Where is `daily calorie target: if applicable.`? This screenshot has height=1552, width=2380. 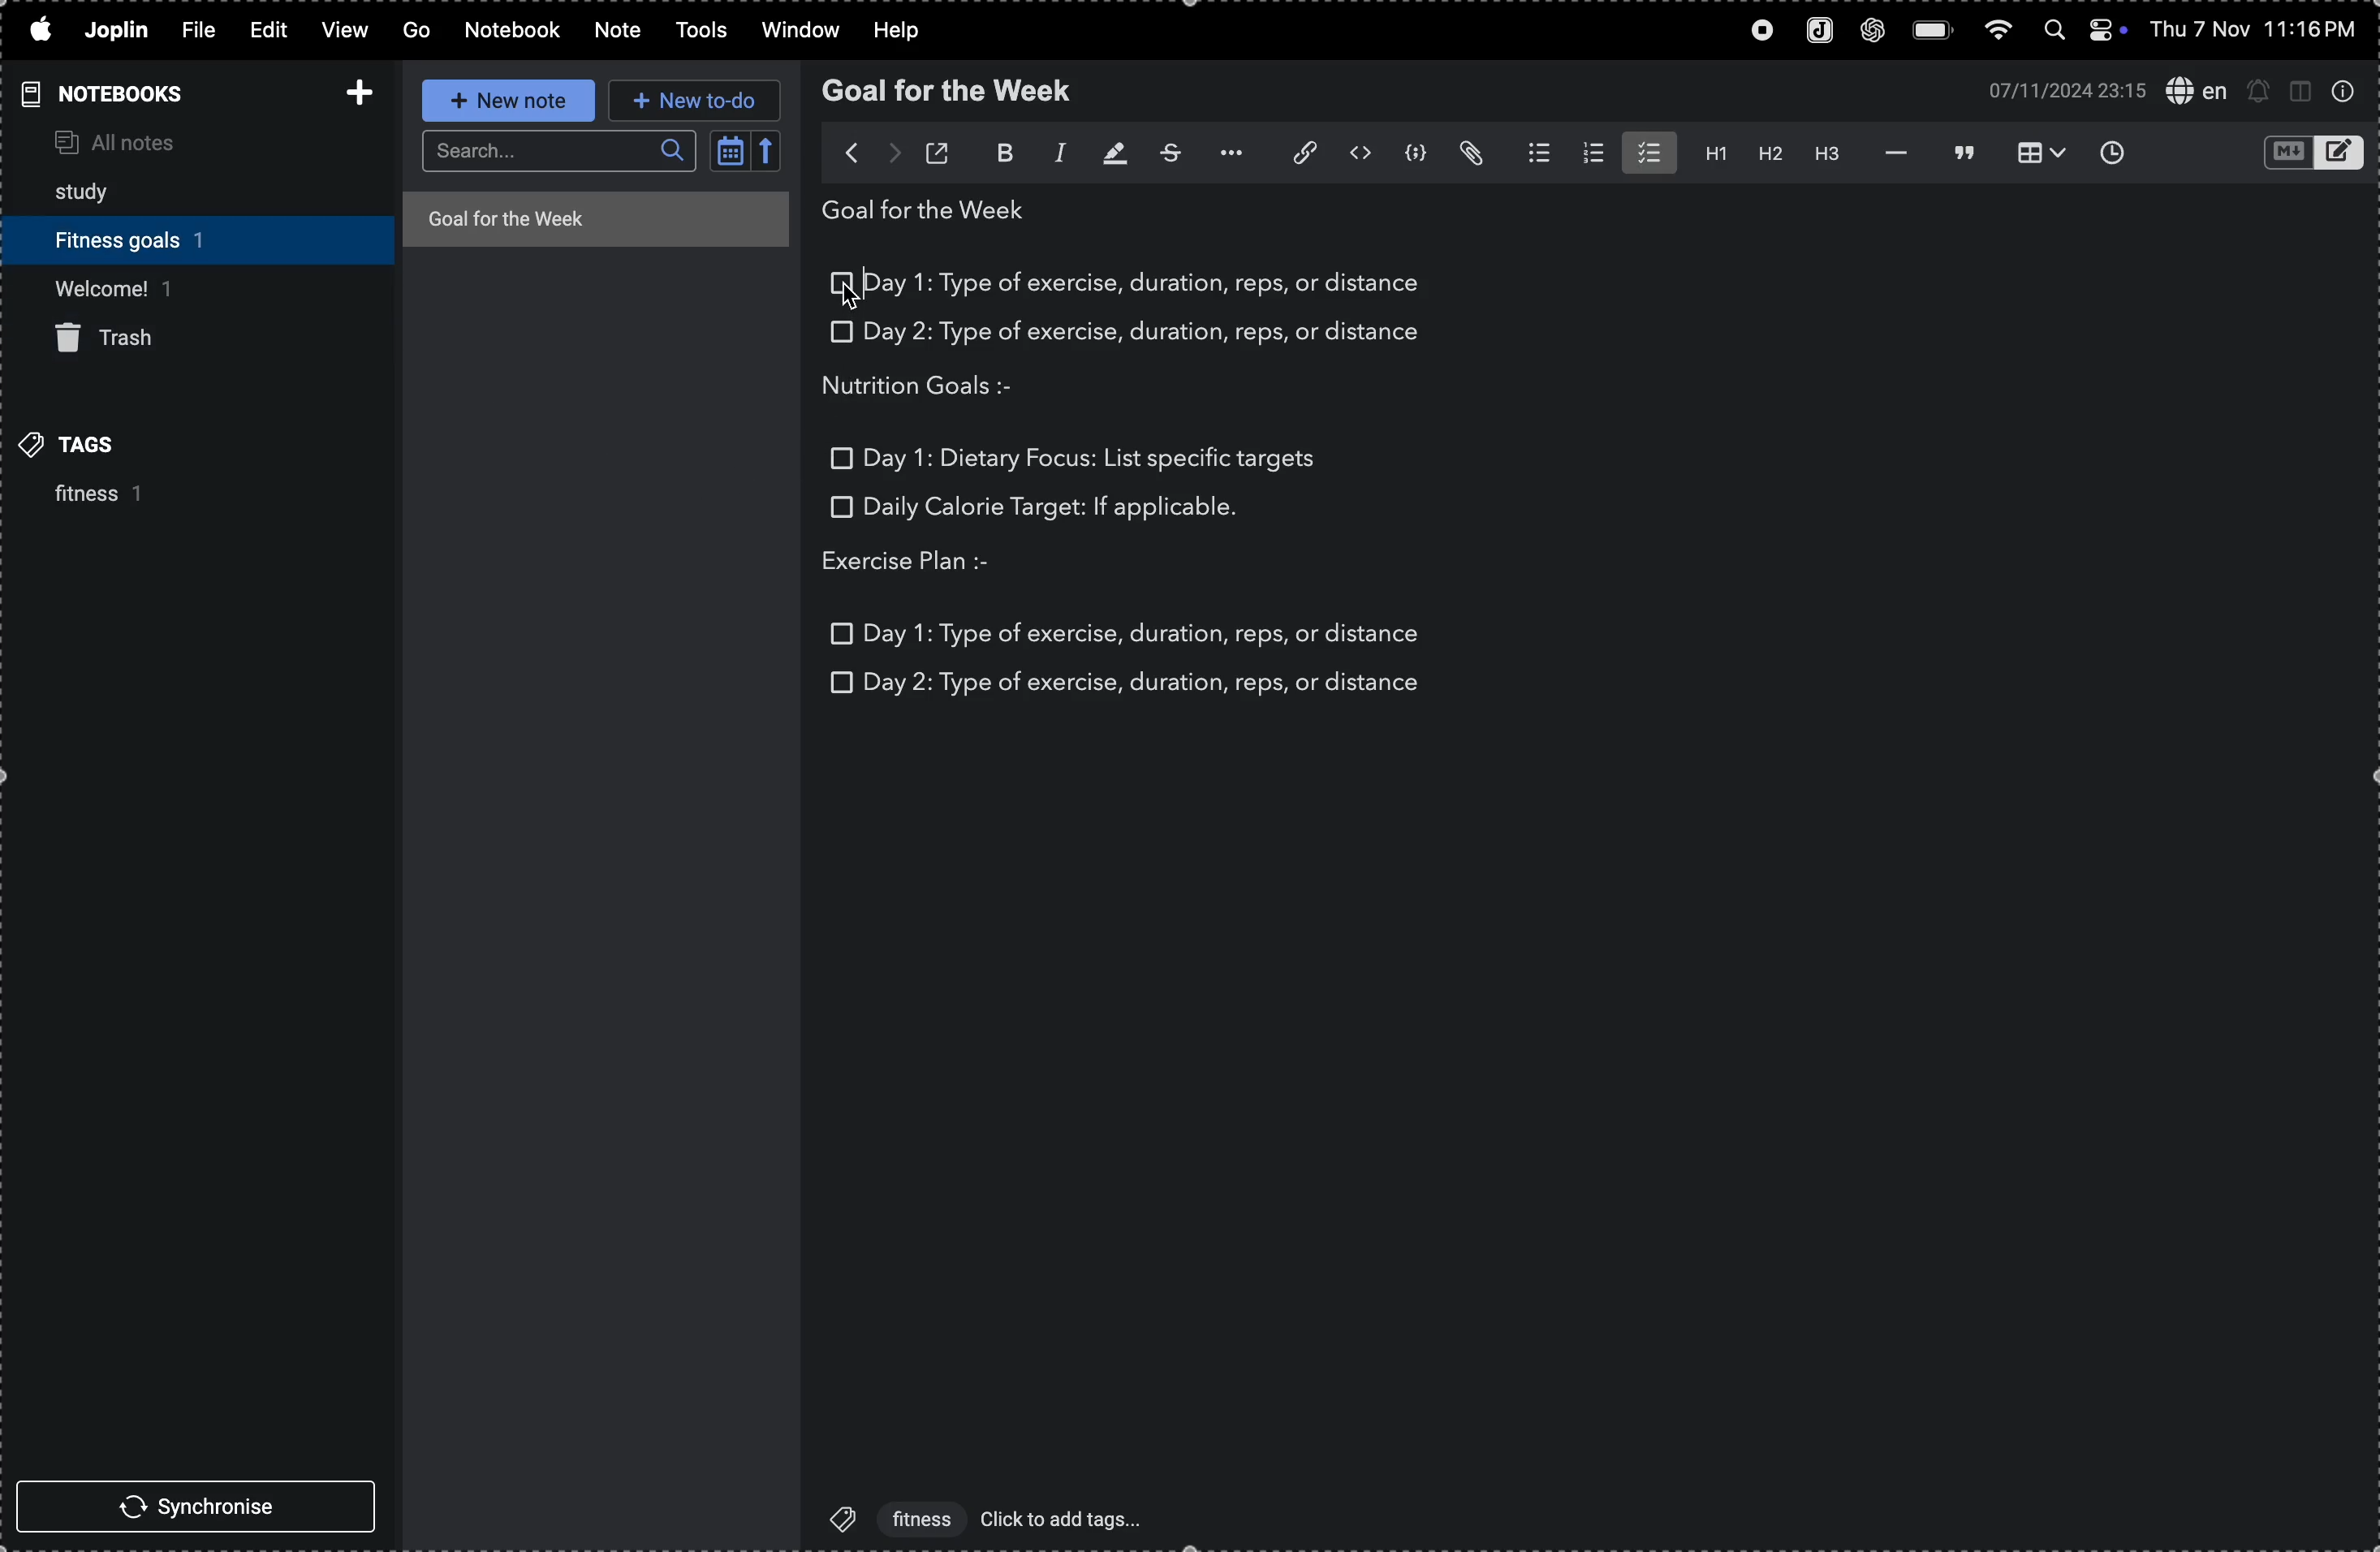
daily calorie target: if applicable. is located at coordinates (1052, 511).